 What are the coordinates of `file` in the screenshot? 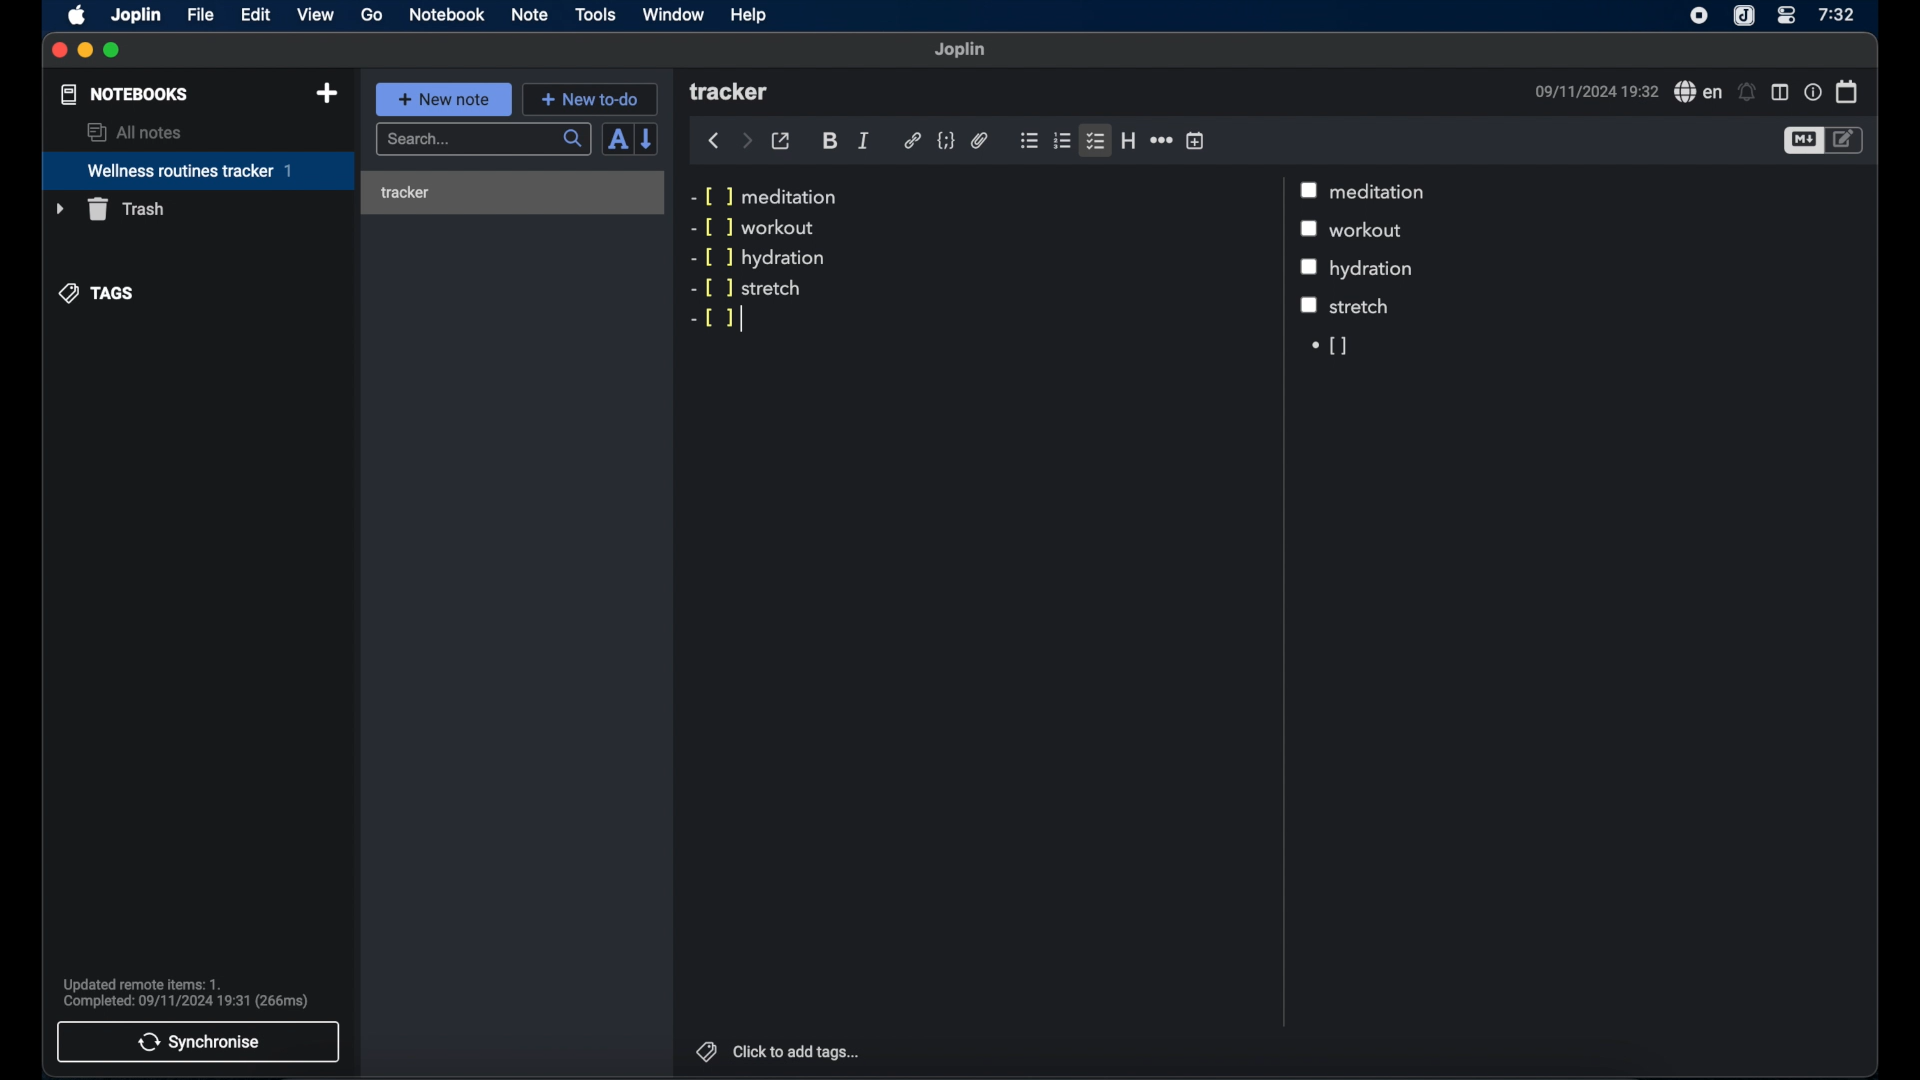 It's located at (200, 14).